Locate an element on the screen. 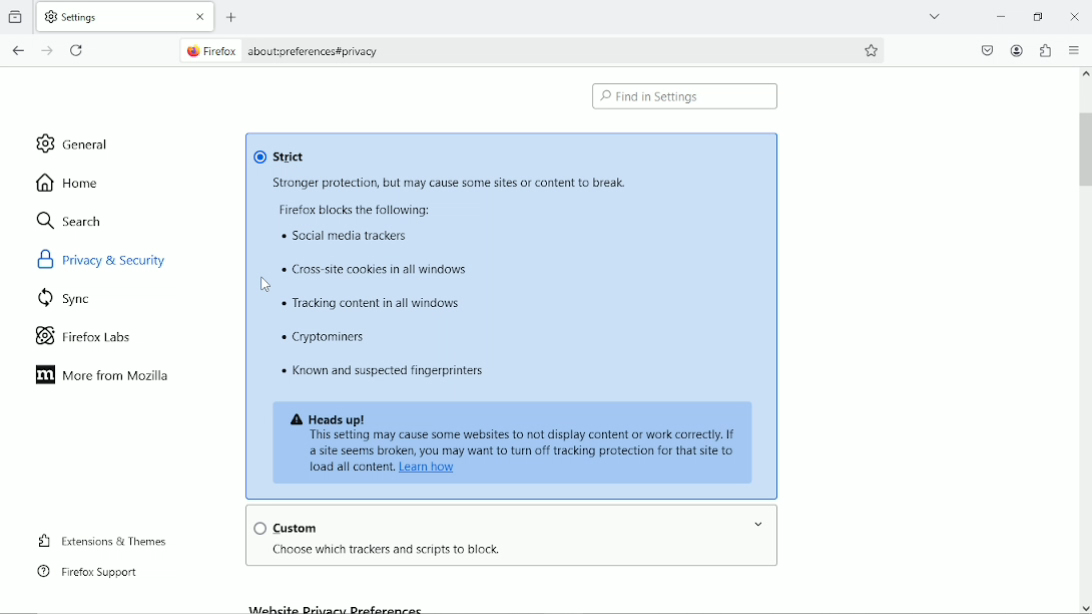  view recent browsing is located at coordinates (17, 15).